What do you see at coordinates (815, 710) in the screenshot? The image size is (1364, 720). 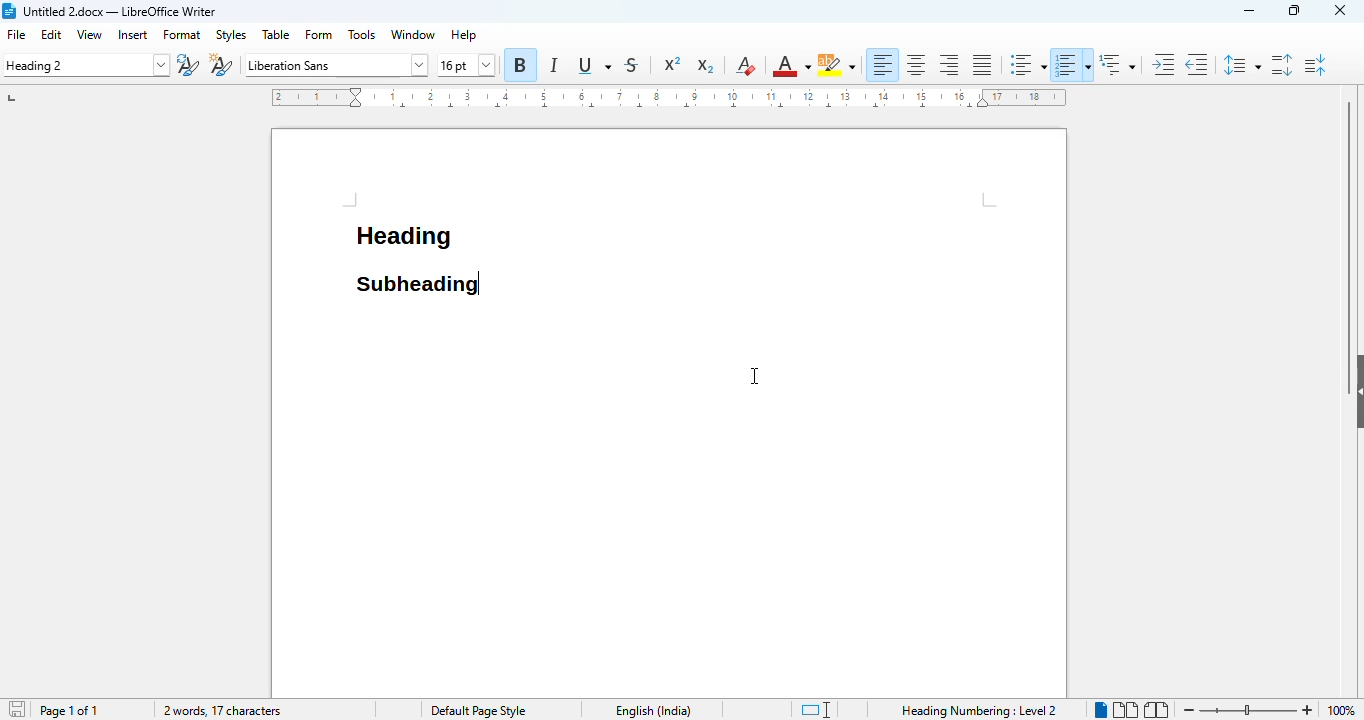 I see `standard selection` at bounding box center [815, 710].